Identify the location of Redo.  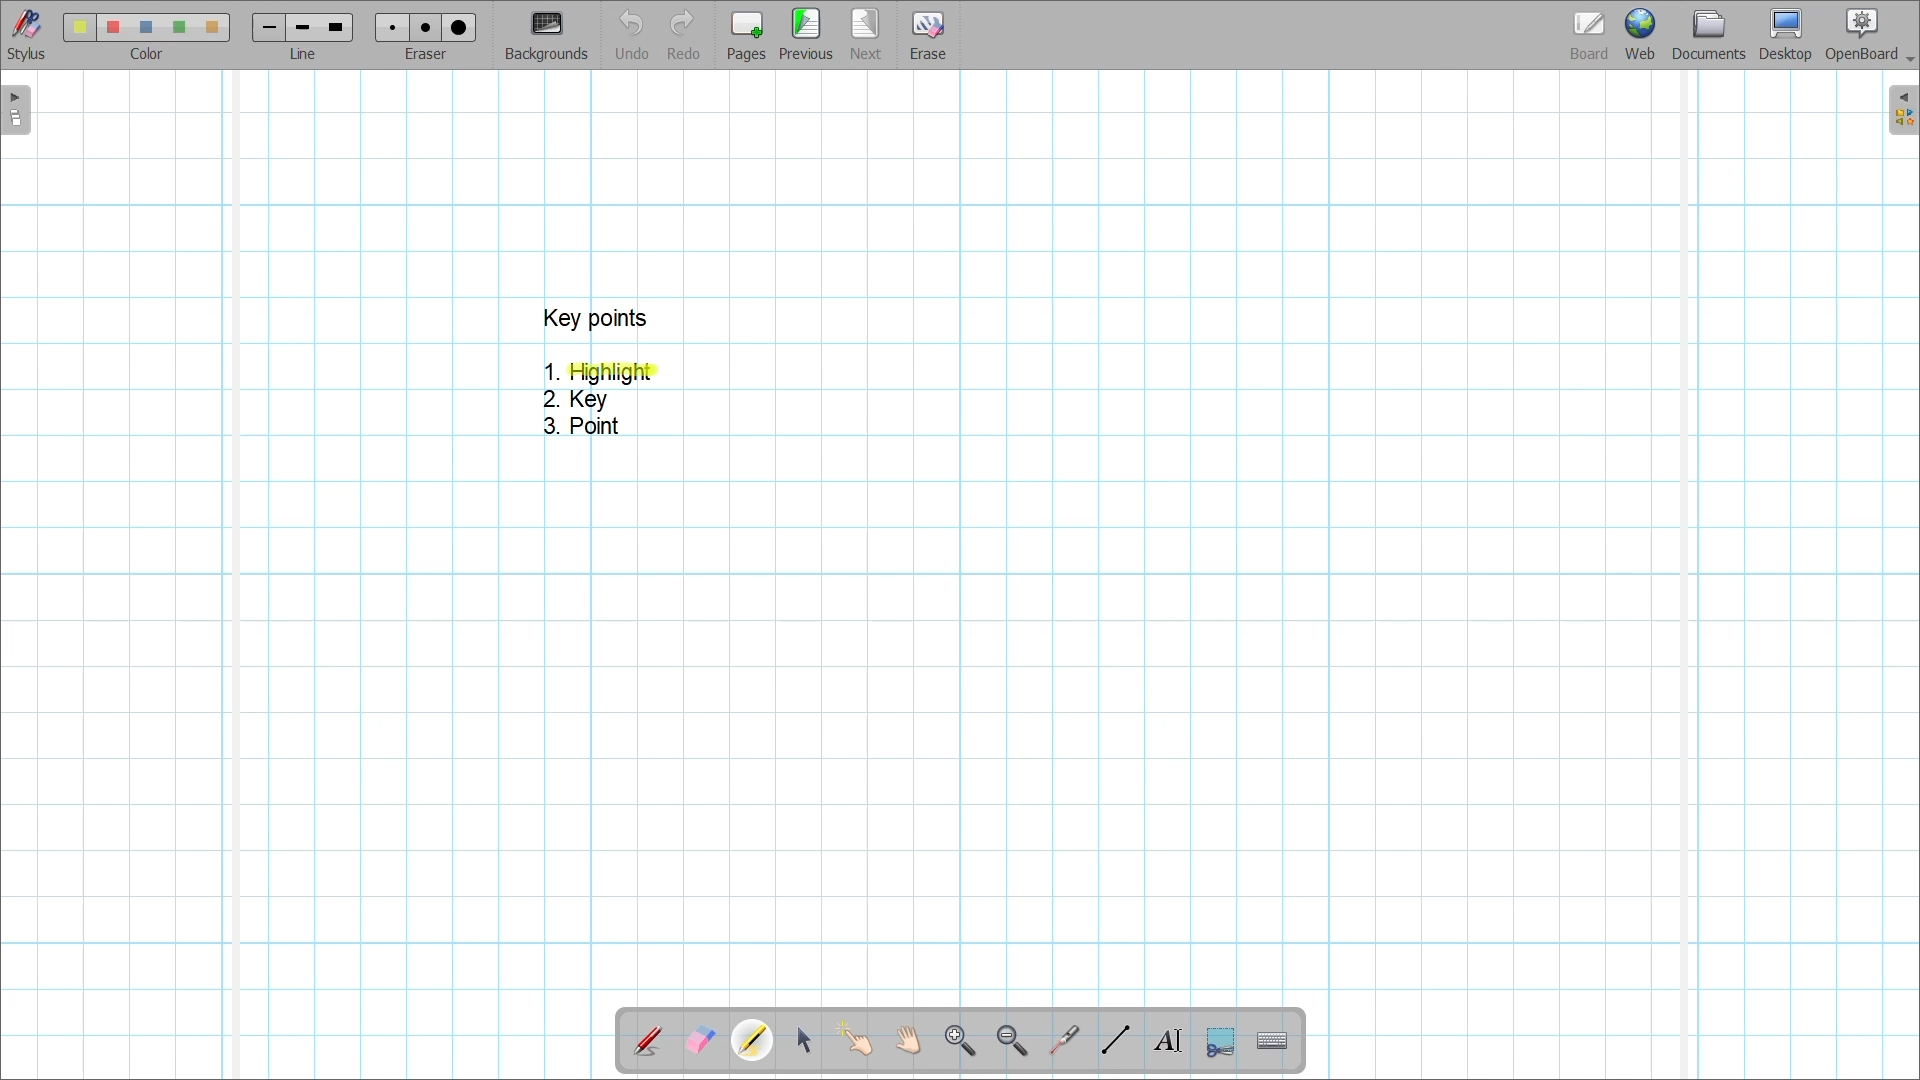
(684, 34).